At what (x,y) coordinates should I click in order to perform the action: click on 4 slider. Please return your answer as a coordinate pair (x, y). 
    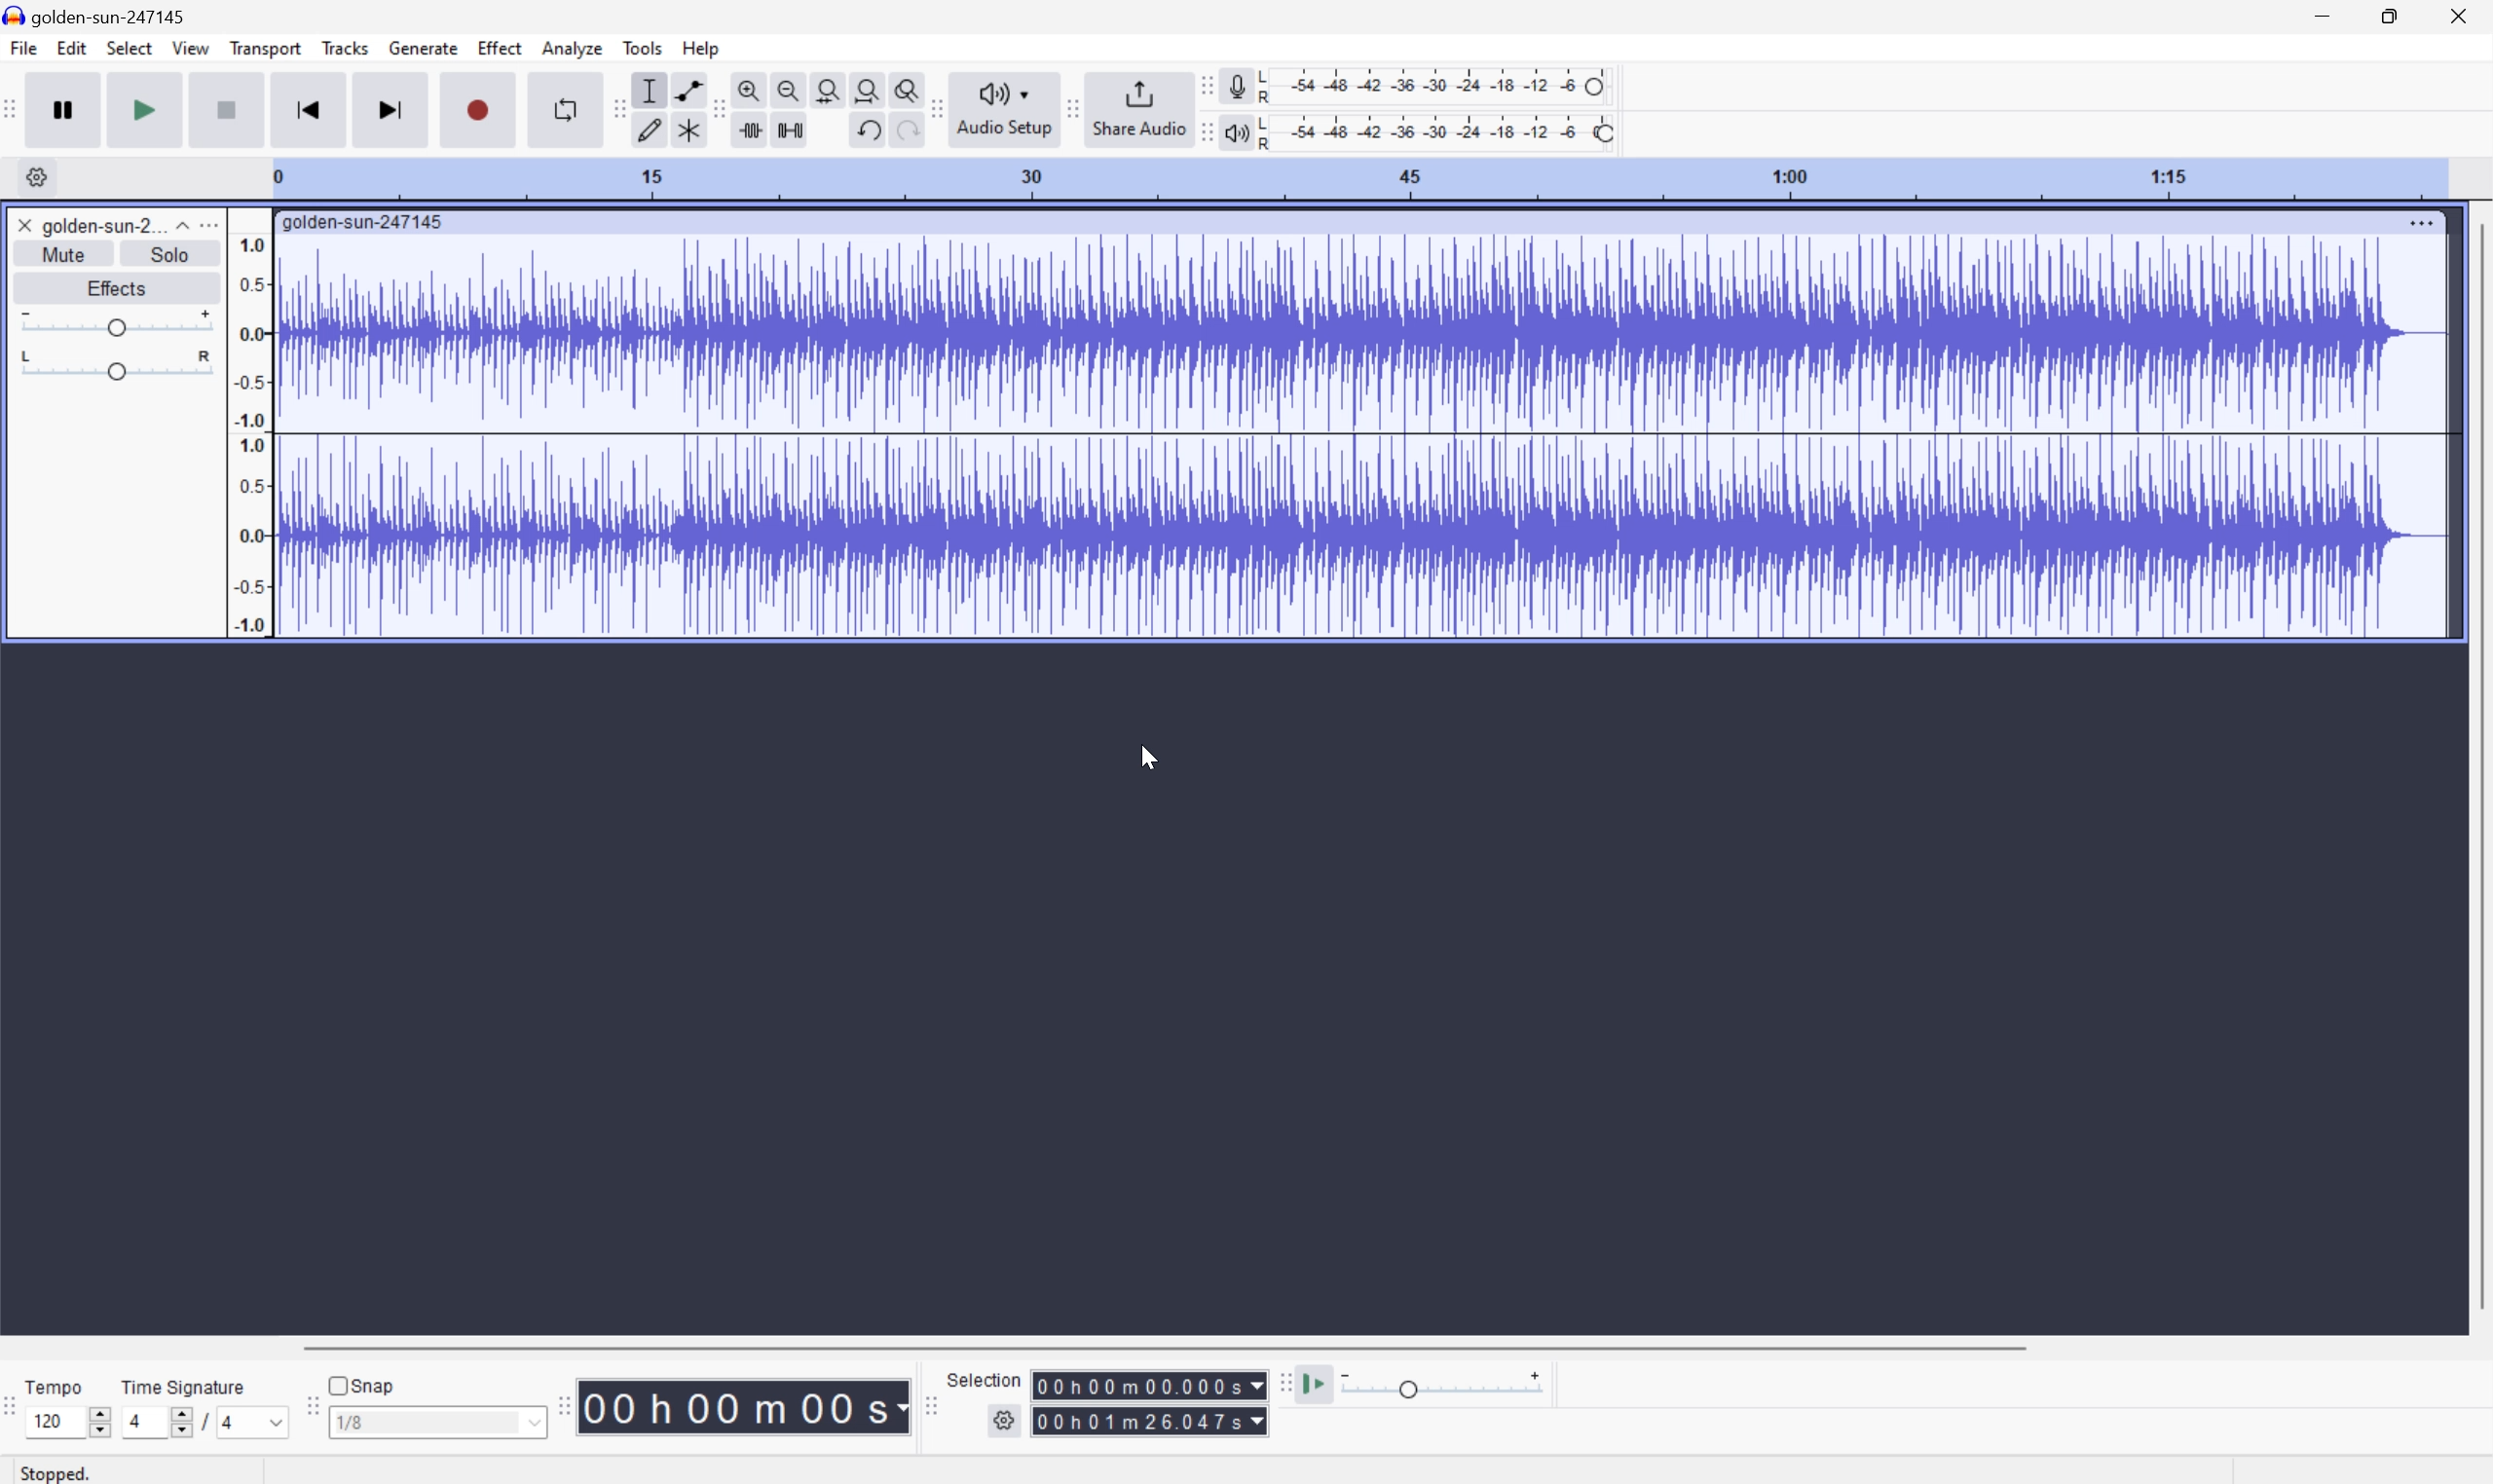
    Looking at the image, I should click on (153, 1421).